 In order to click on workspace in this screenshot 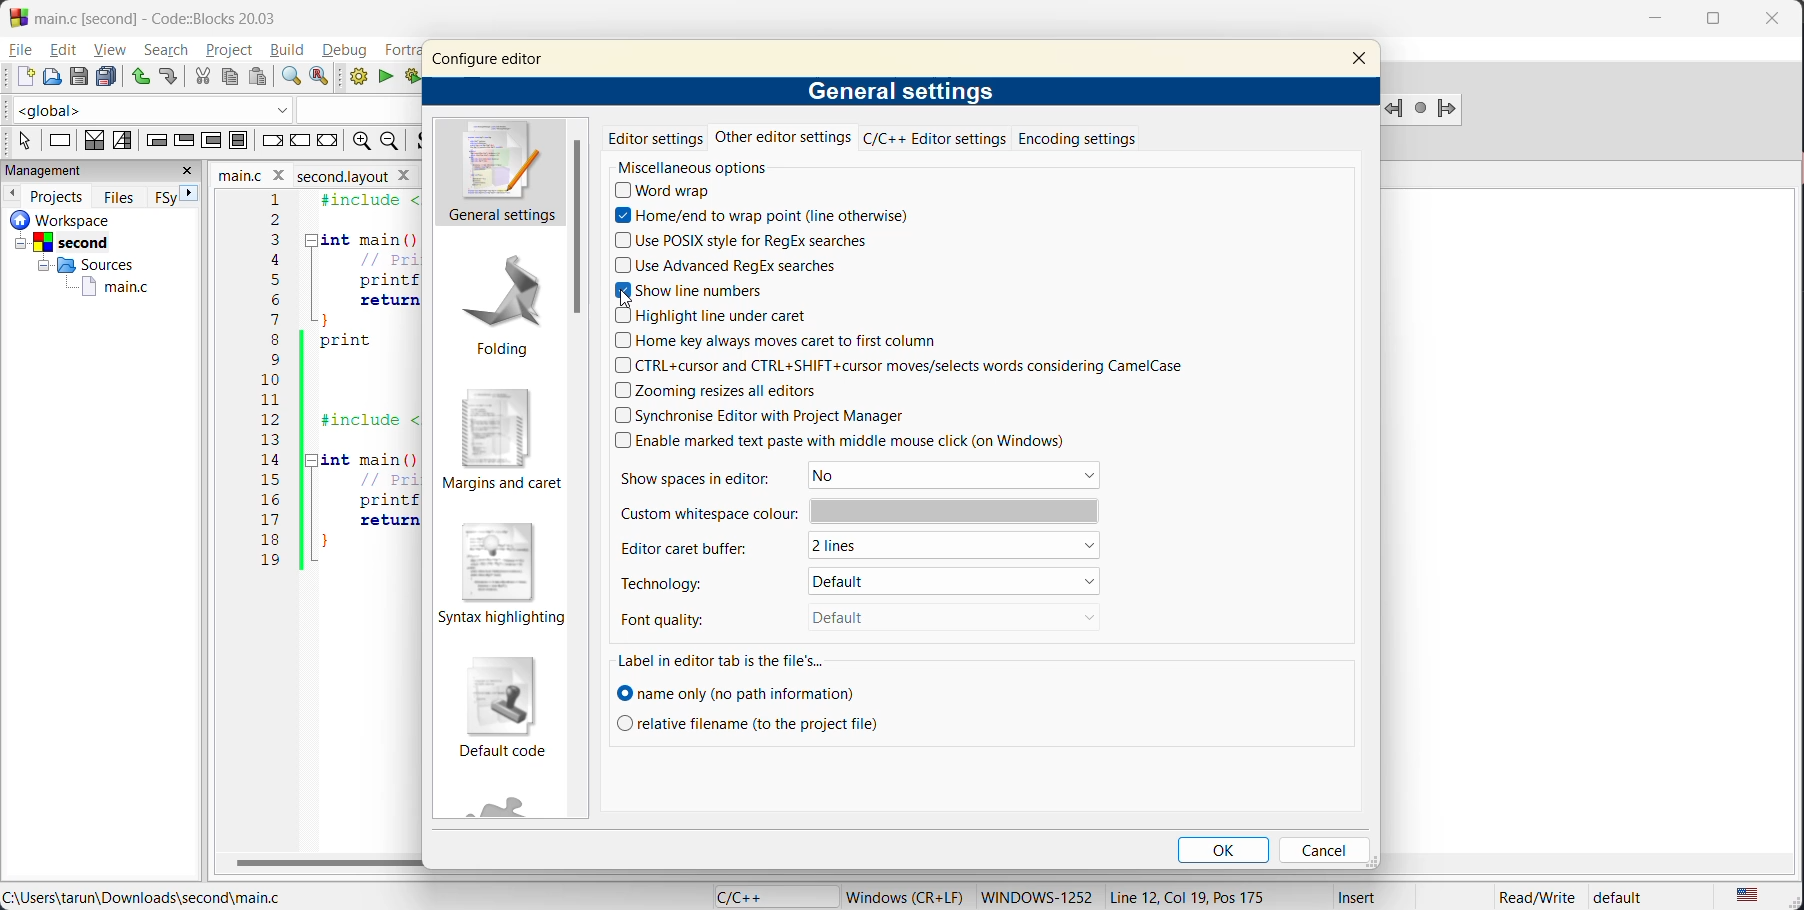, I will do `click(79, 219)`.